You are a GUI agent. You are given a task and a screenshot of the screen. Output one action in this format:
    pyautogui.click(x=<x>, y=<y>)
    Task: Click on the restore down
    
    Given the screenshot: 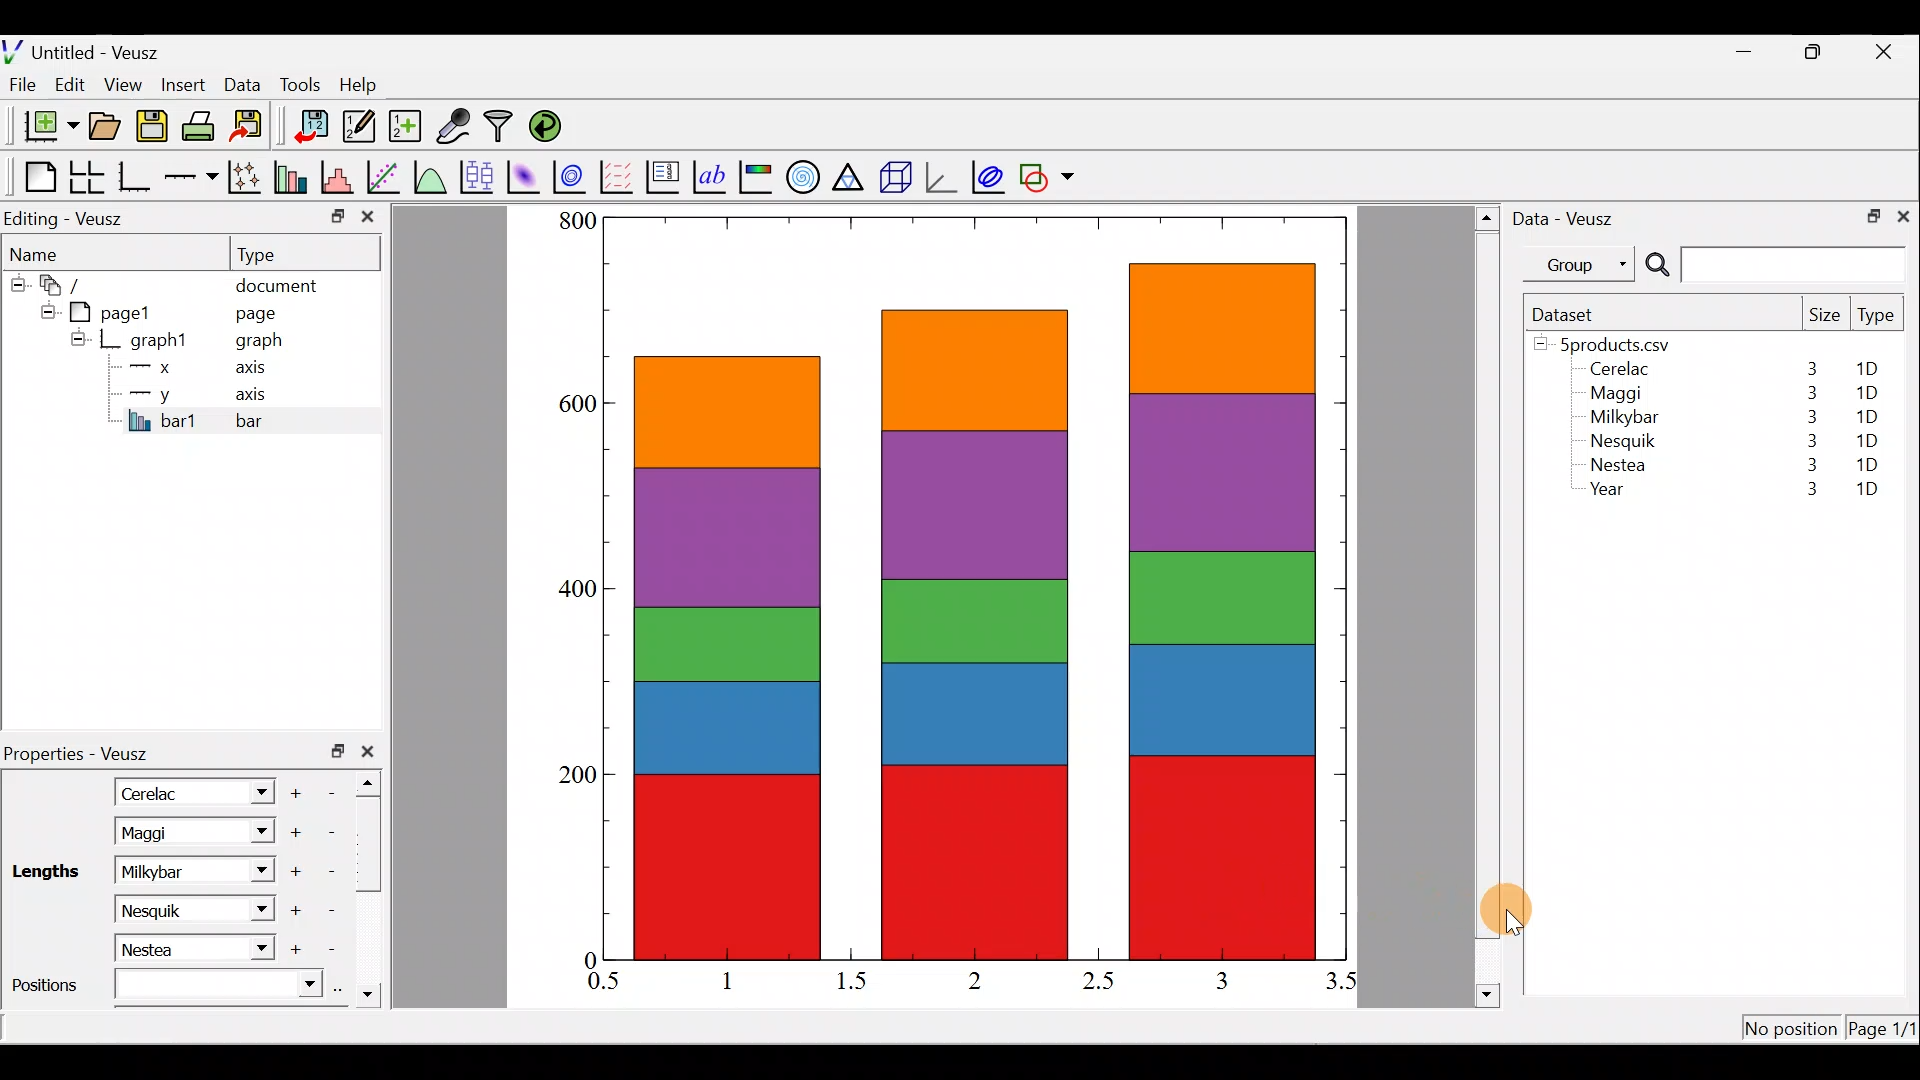 What is the action you would take?
    pyautogui.click(x=1816, y=52)
    